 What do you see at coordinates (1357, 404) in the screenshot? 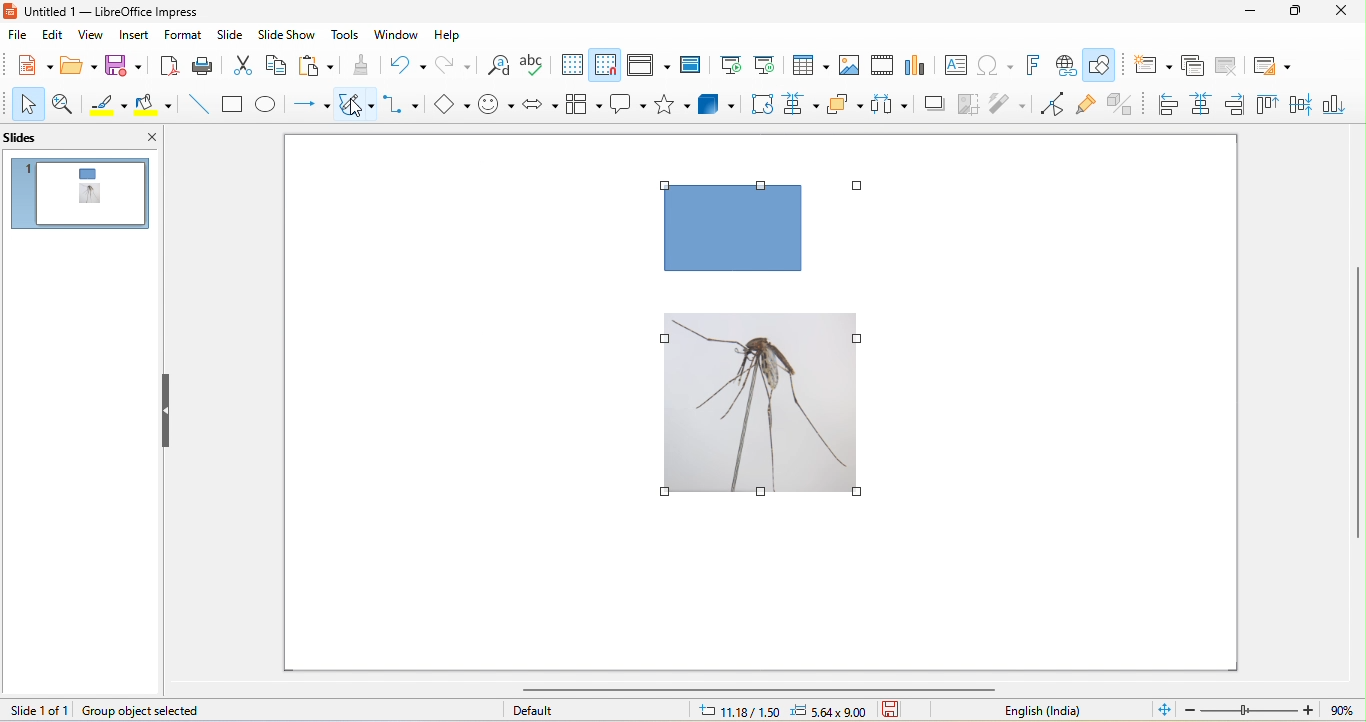
I see `vertical scroll bar` at bounding box center [1357, 404].